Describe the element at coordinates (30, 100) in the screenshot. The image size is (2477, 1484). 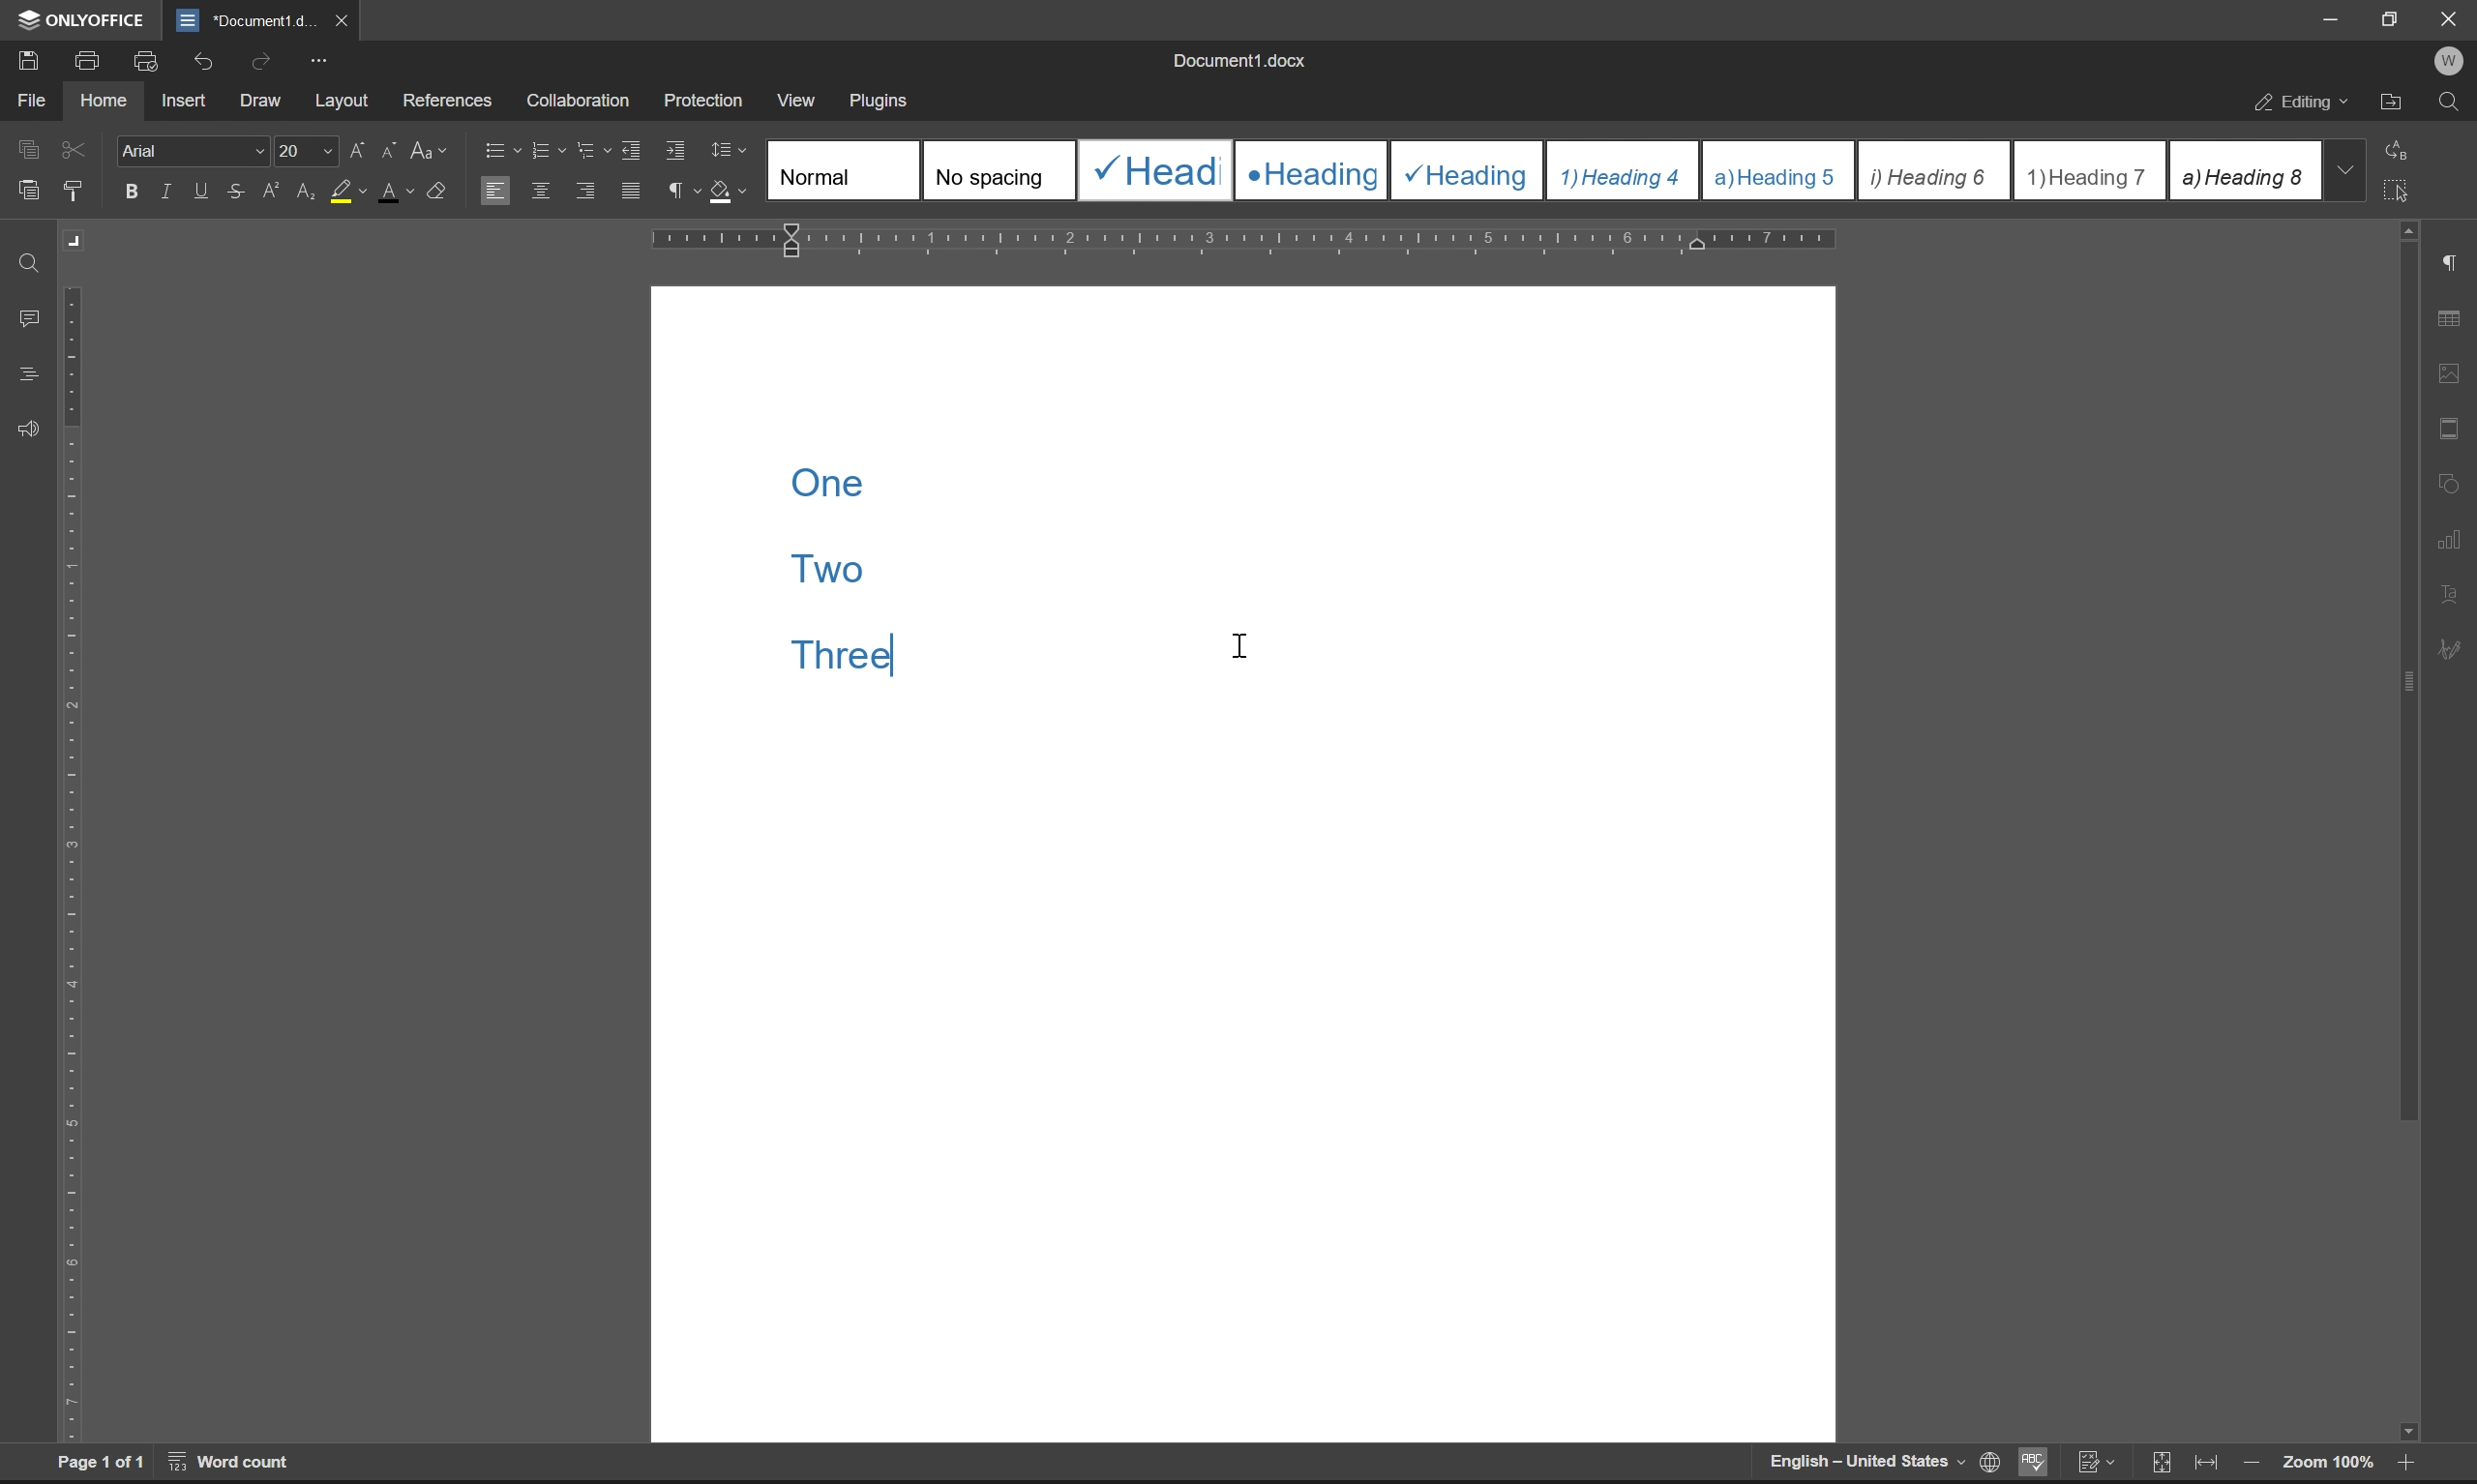
I see `file` at that location.